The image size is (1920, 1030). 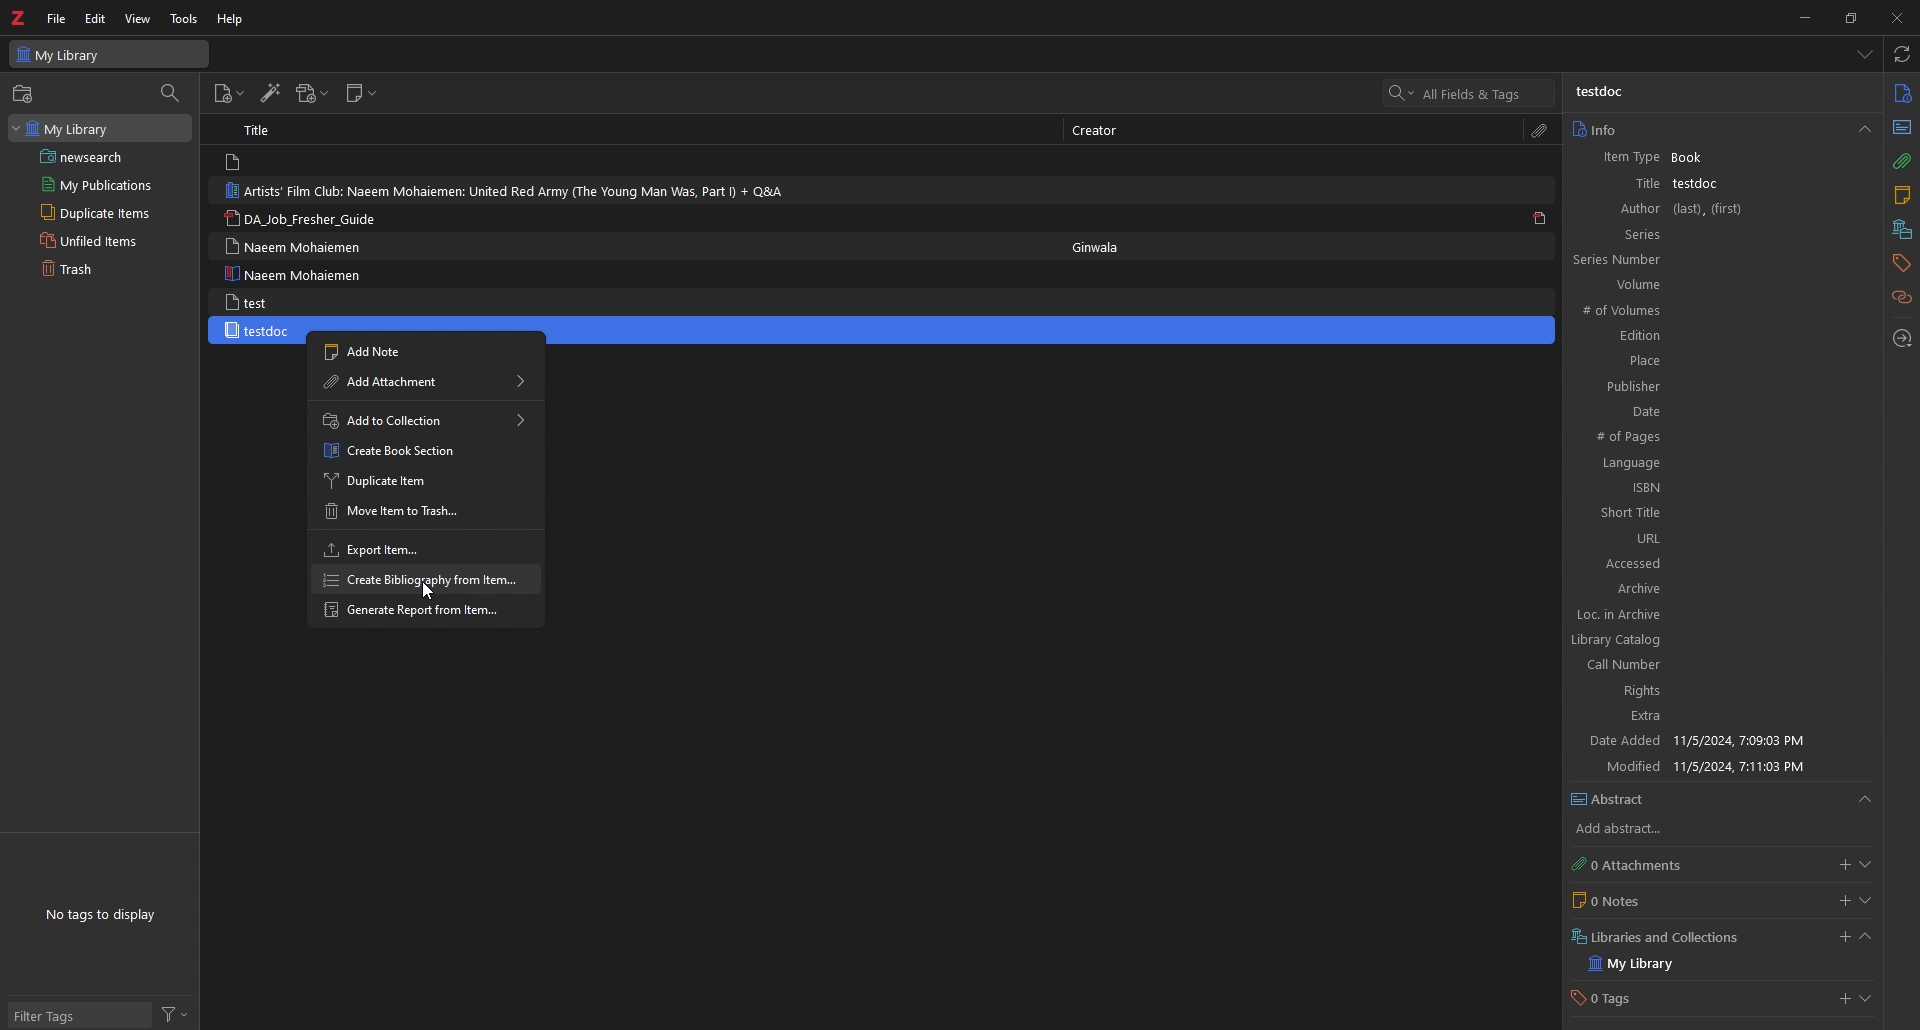 What do you see at coordinates (311, 94) in the screenshot?
I see `add attachment` at bounding box center [311, 94].